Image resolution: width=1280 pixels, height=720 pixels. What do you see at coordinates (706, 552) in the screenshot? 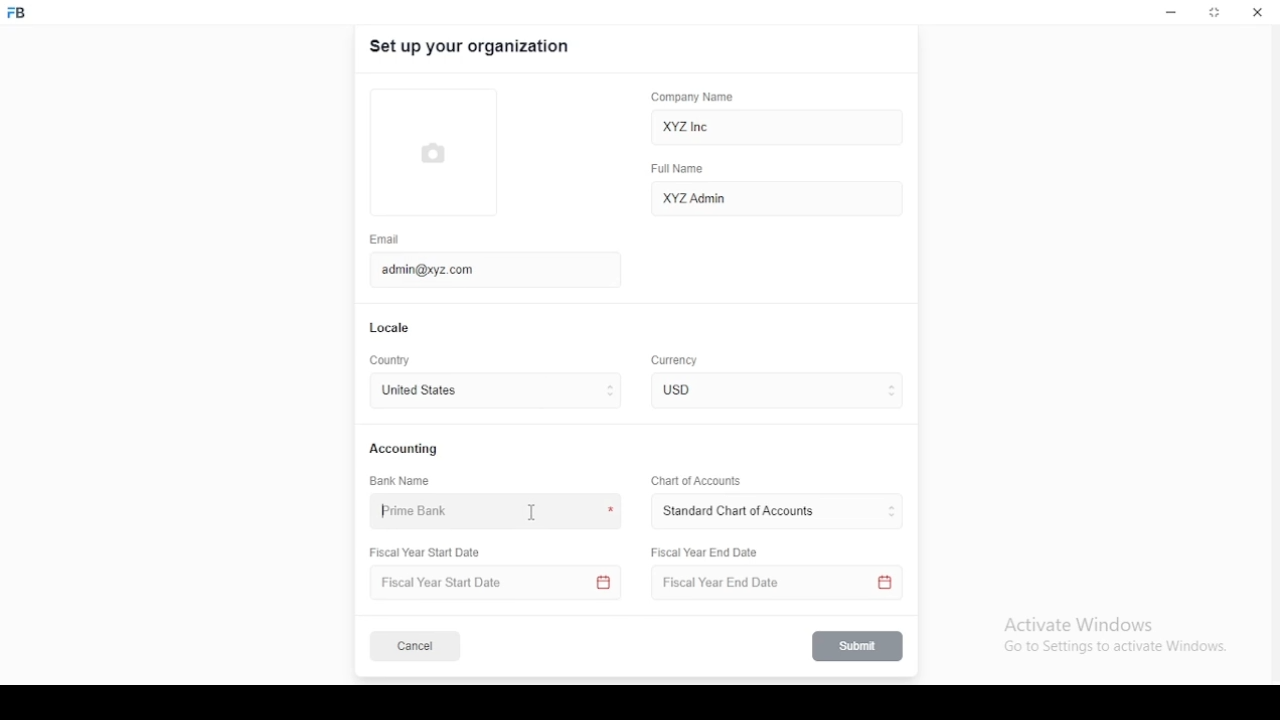
I see `Fiscal Year End Date` at bounding box center [706, 552].